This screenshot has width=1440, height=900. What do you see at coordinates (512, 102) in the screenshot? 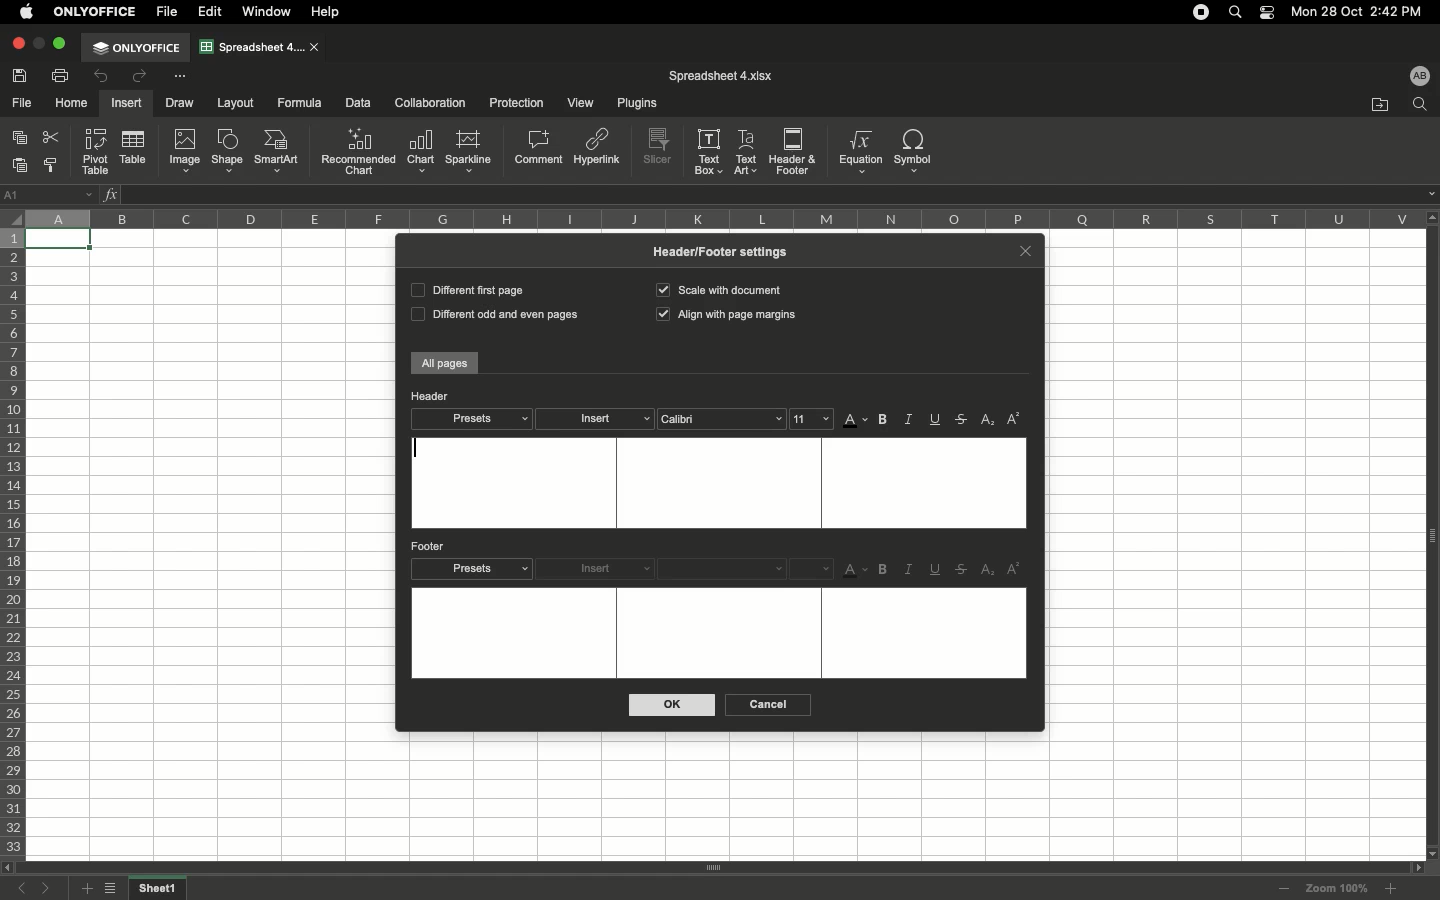
I see `Protection` at bounding box center [512, 102].